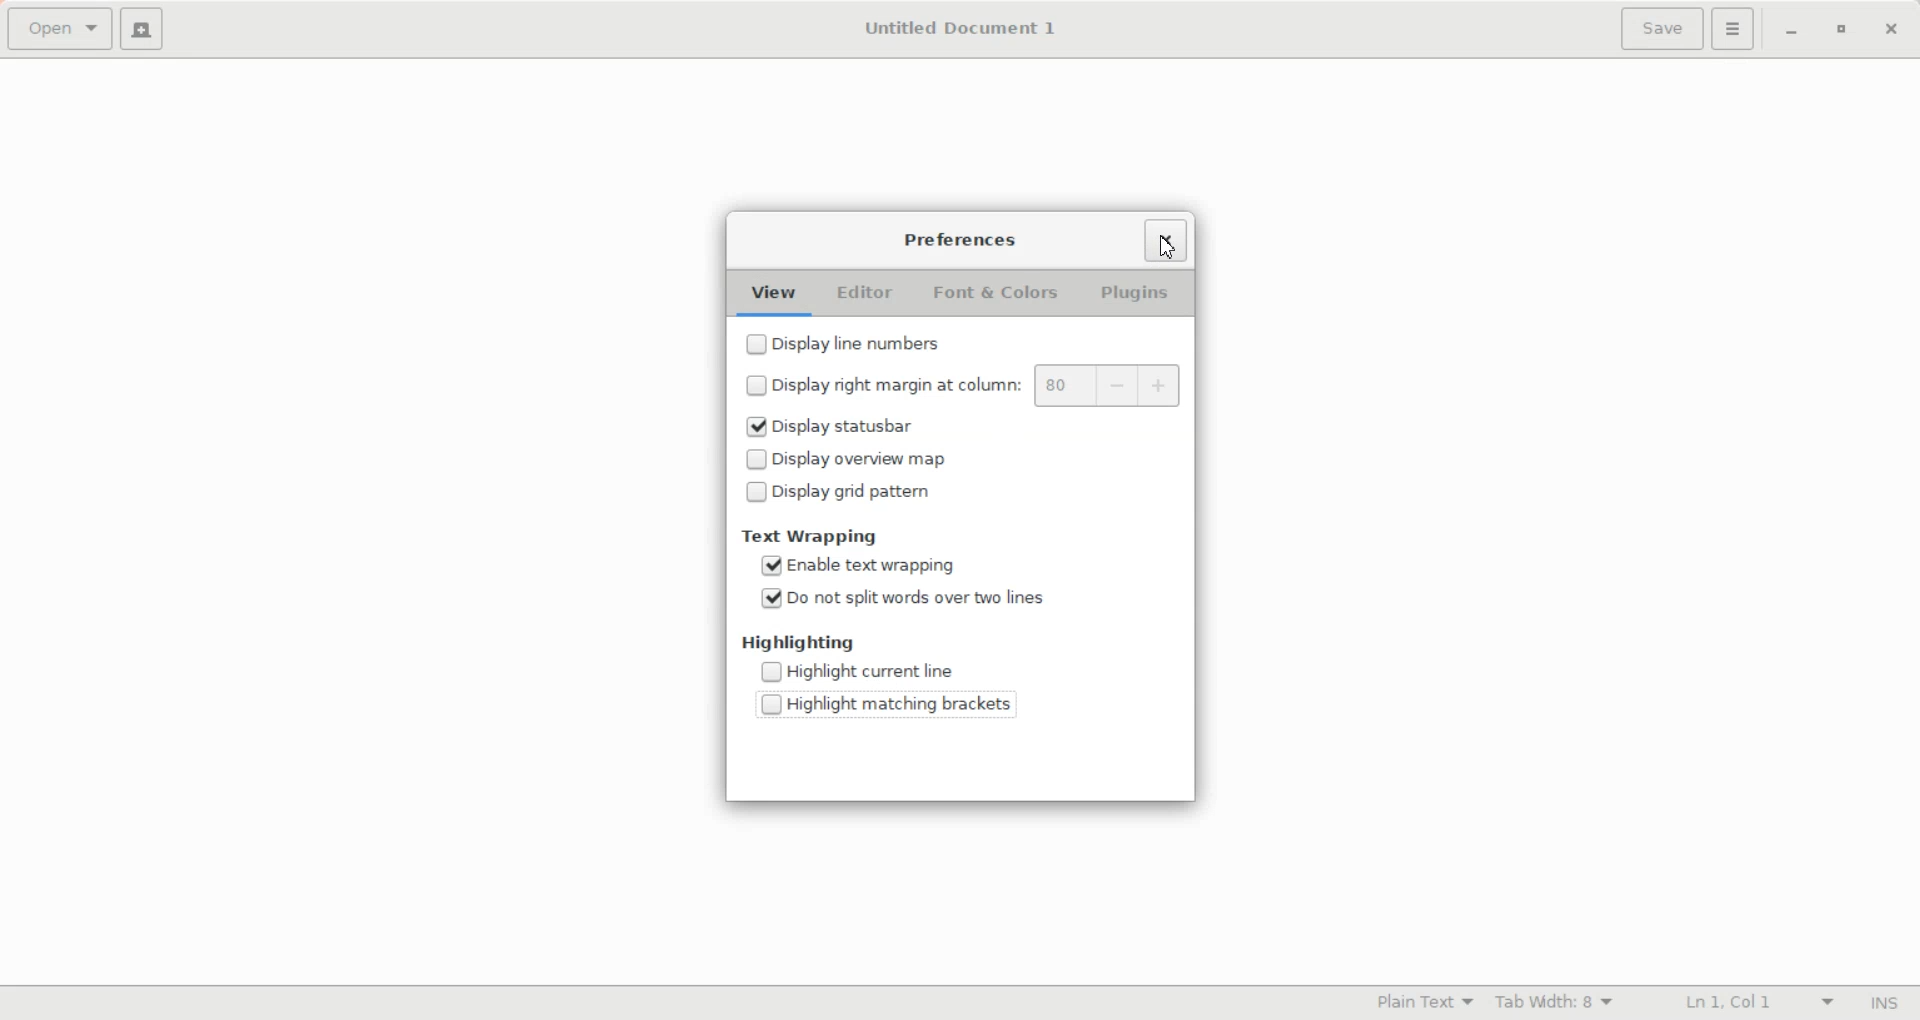  Describe the element at coordinates (916, 490) in the screenshot. I see `(un)check Disable Display grid pattern` at that location.